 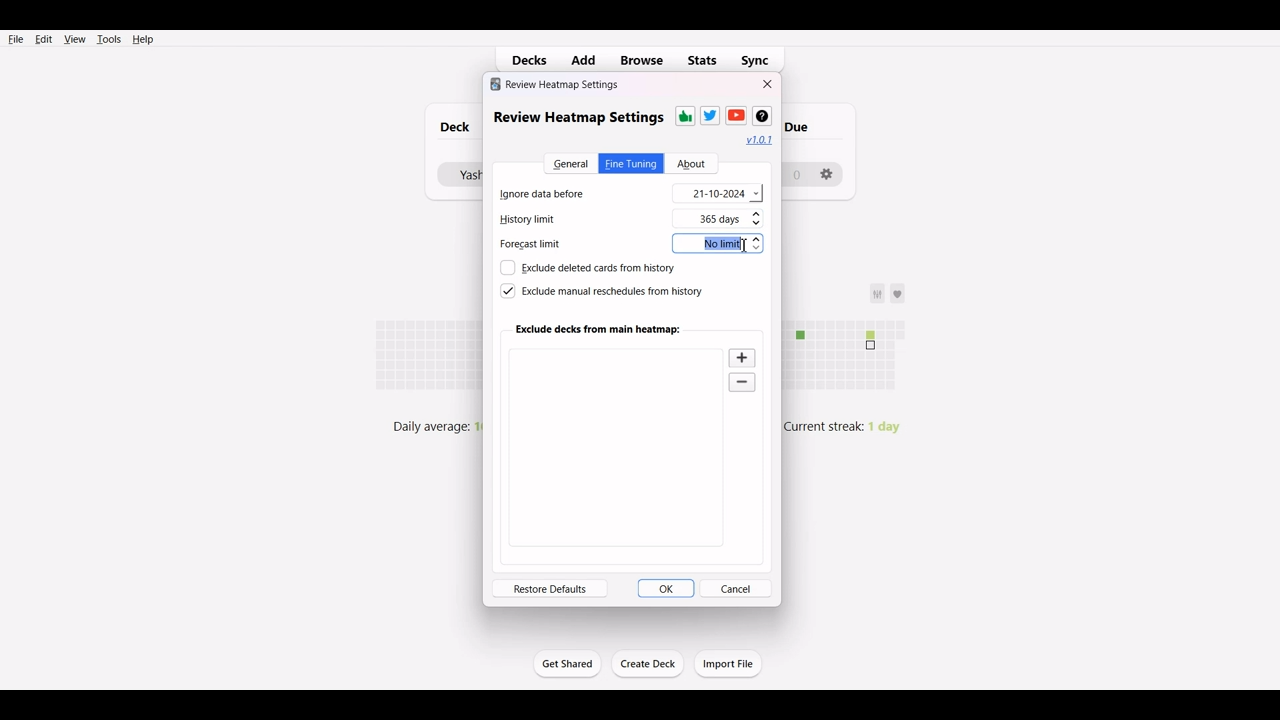 I want to click on Get Started, so click(x=566, y=663).